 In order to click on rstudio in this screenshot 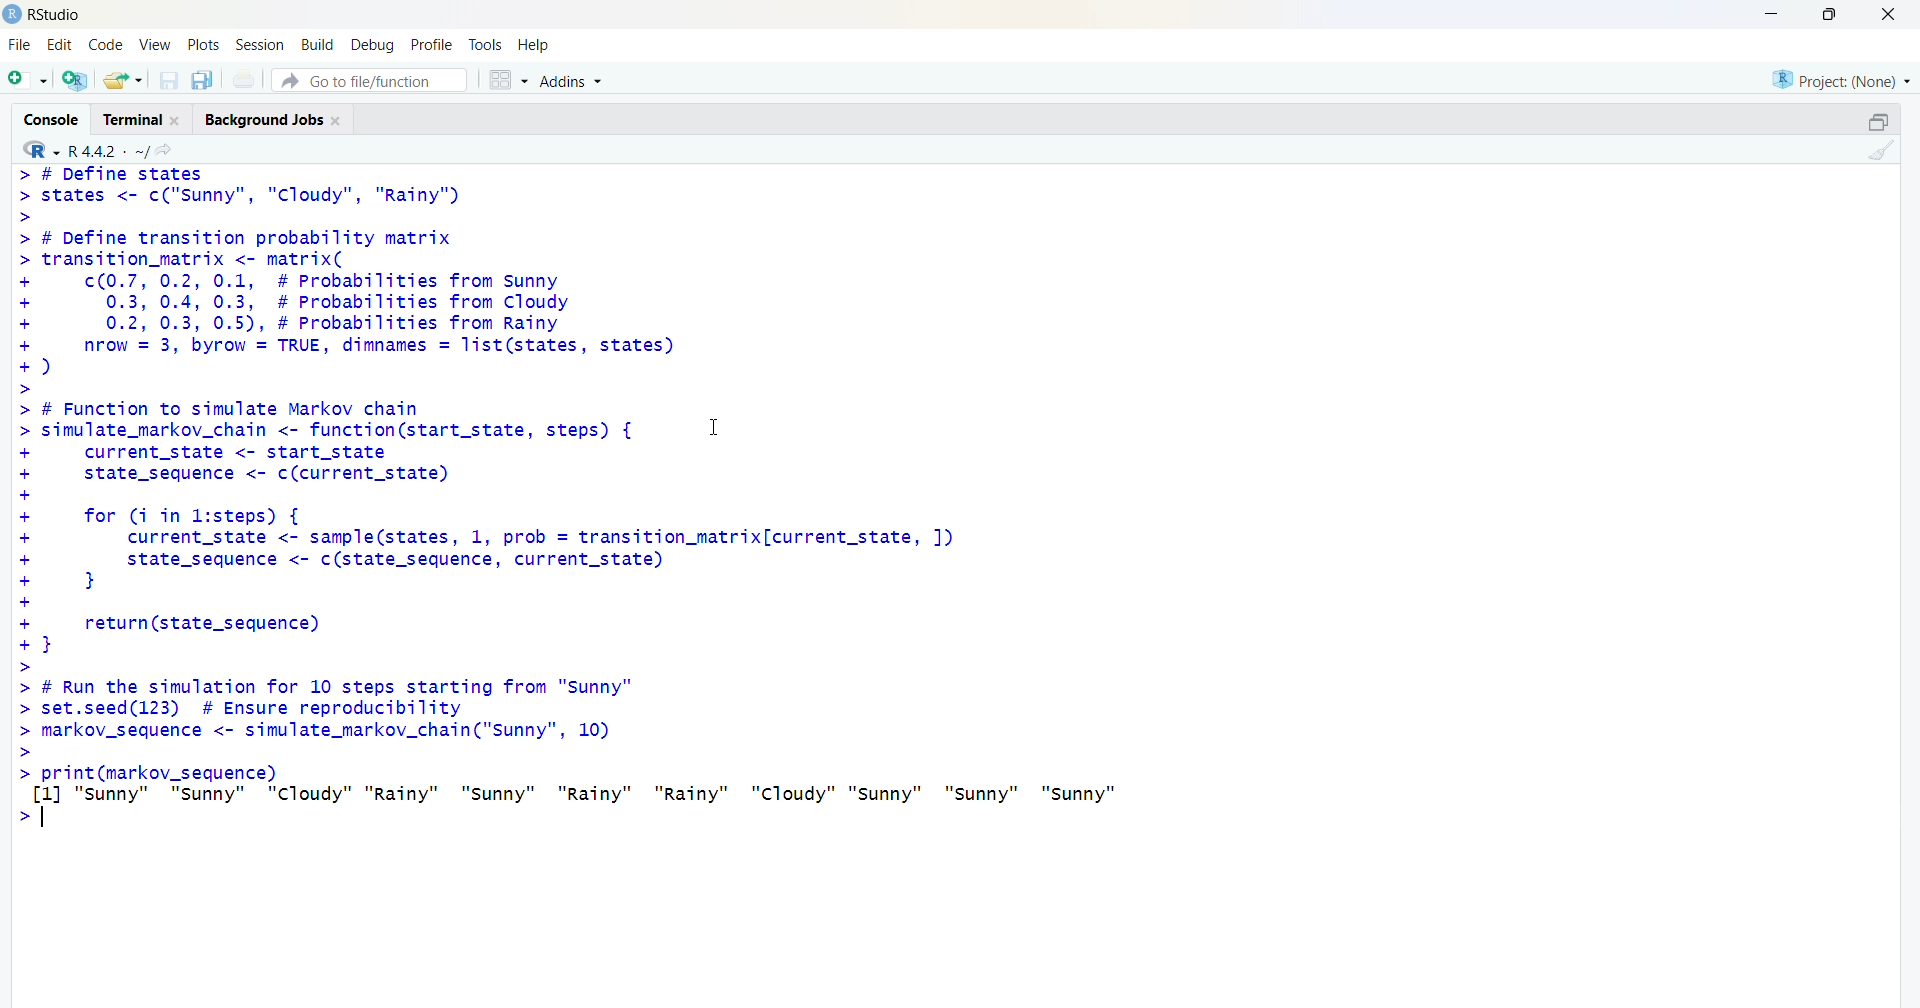, I will do `click(44, 14)`.